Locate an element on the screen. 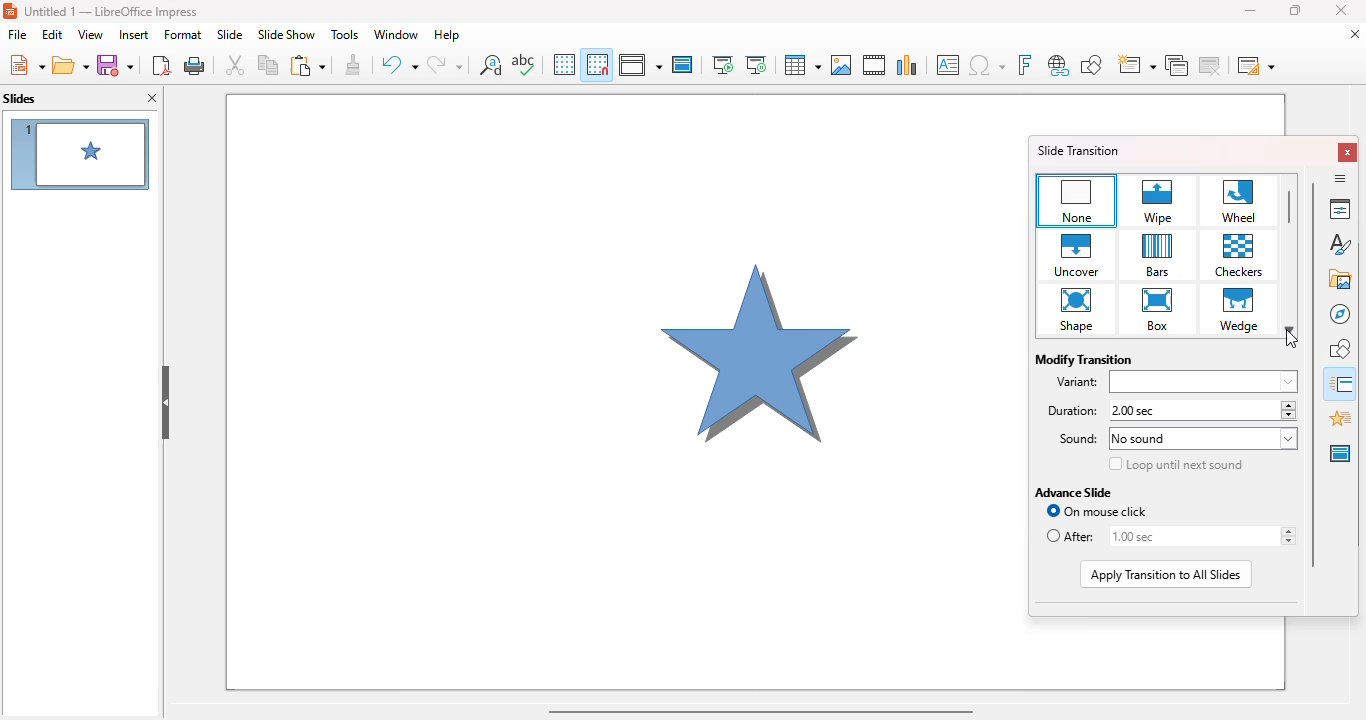  slide transition is located at coordinates (1342, 384).